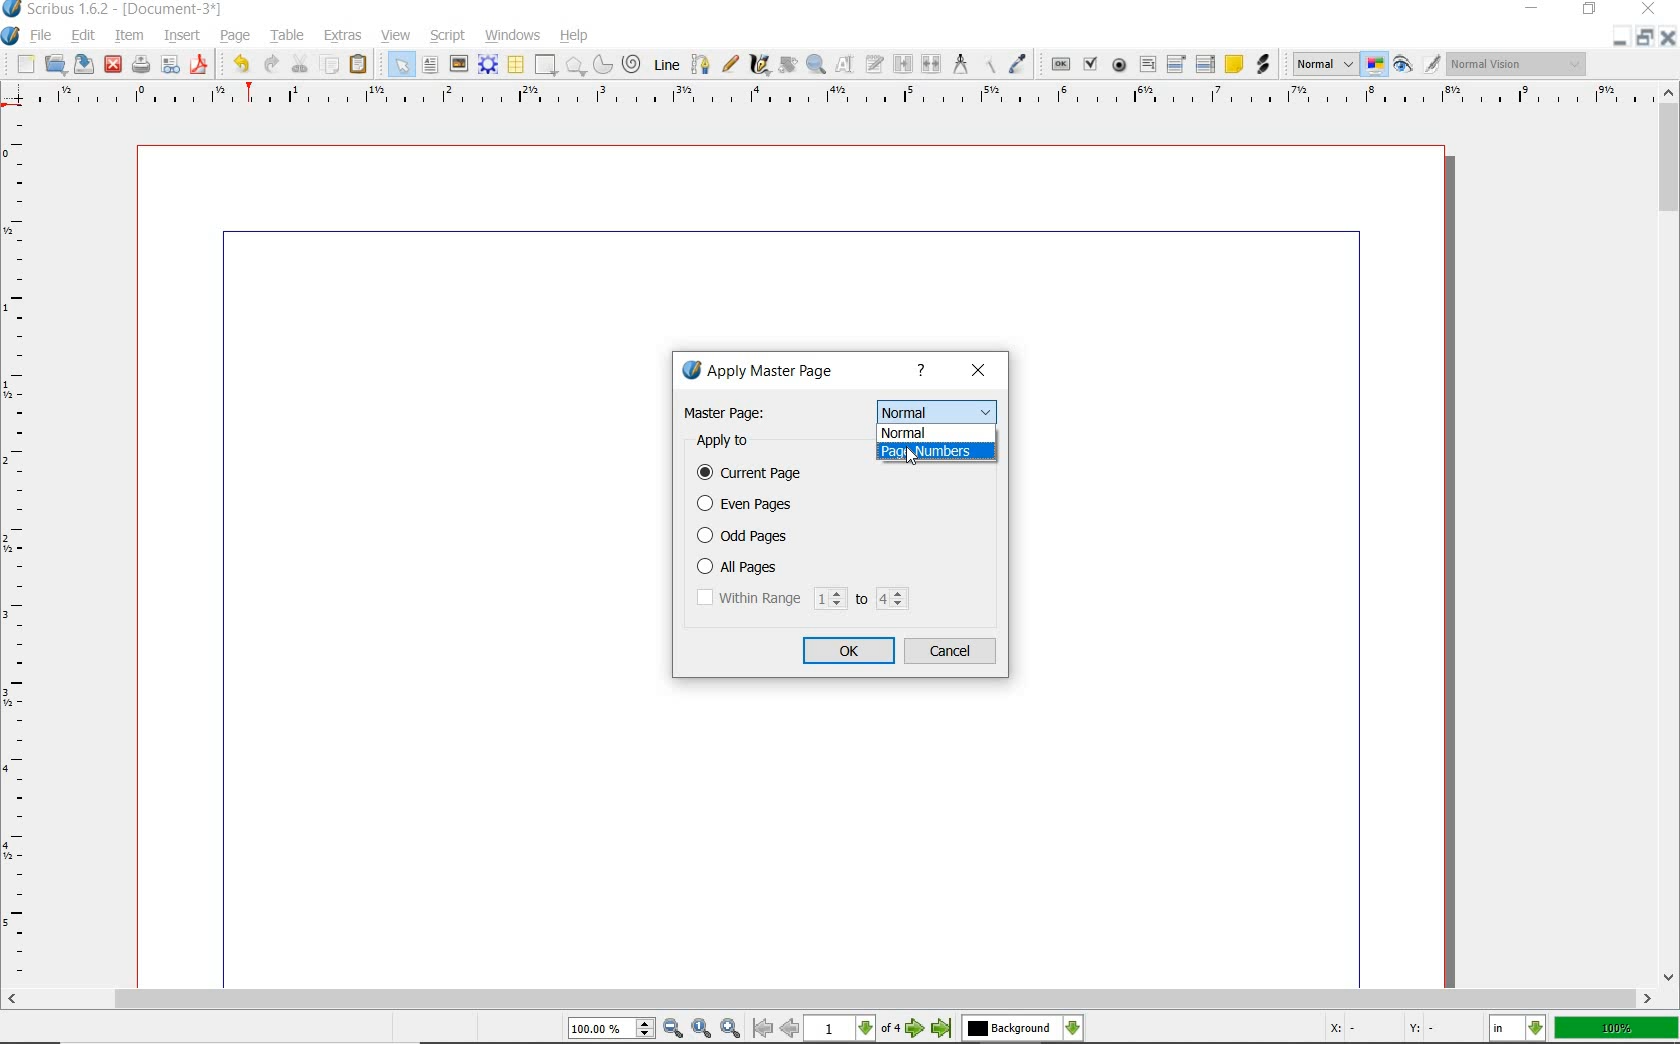  I want to click on extras, so click(342, 33).